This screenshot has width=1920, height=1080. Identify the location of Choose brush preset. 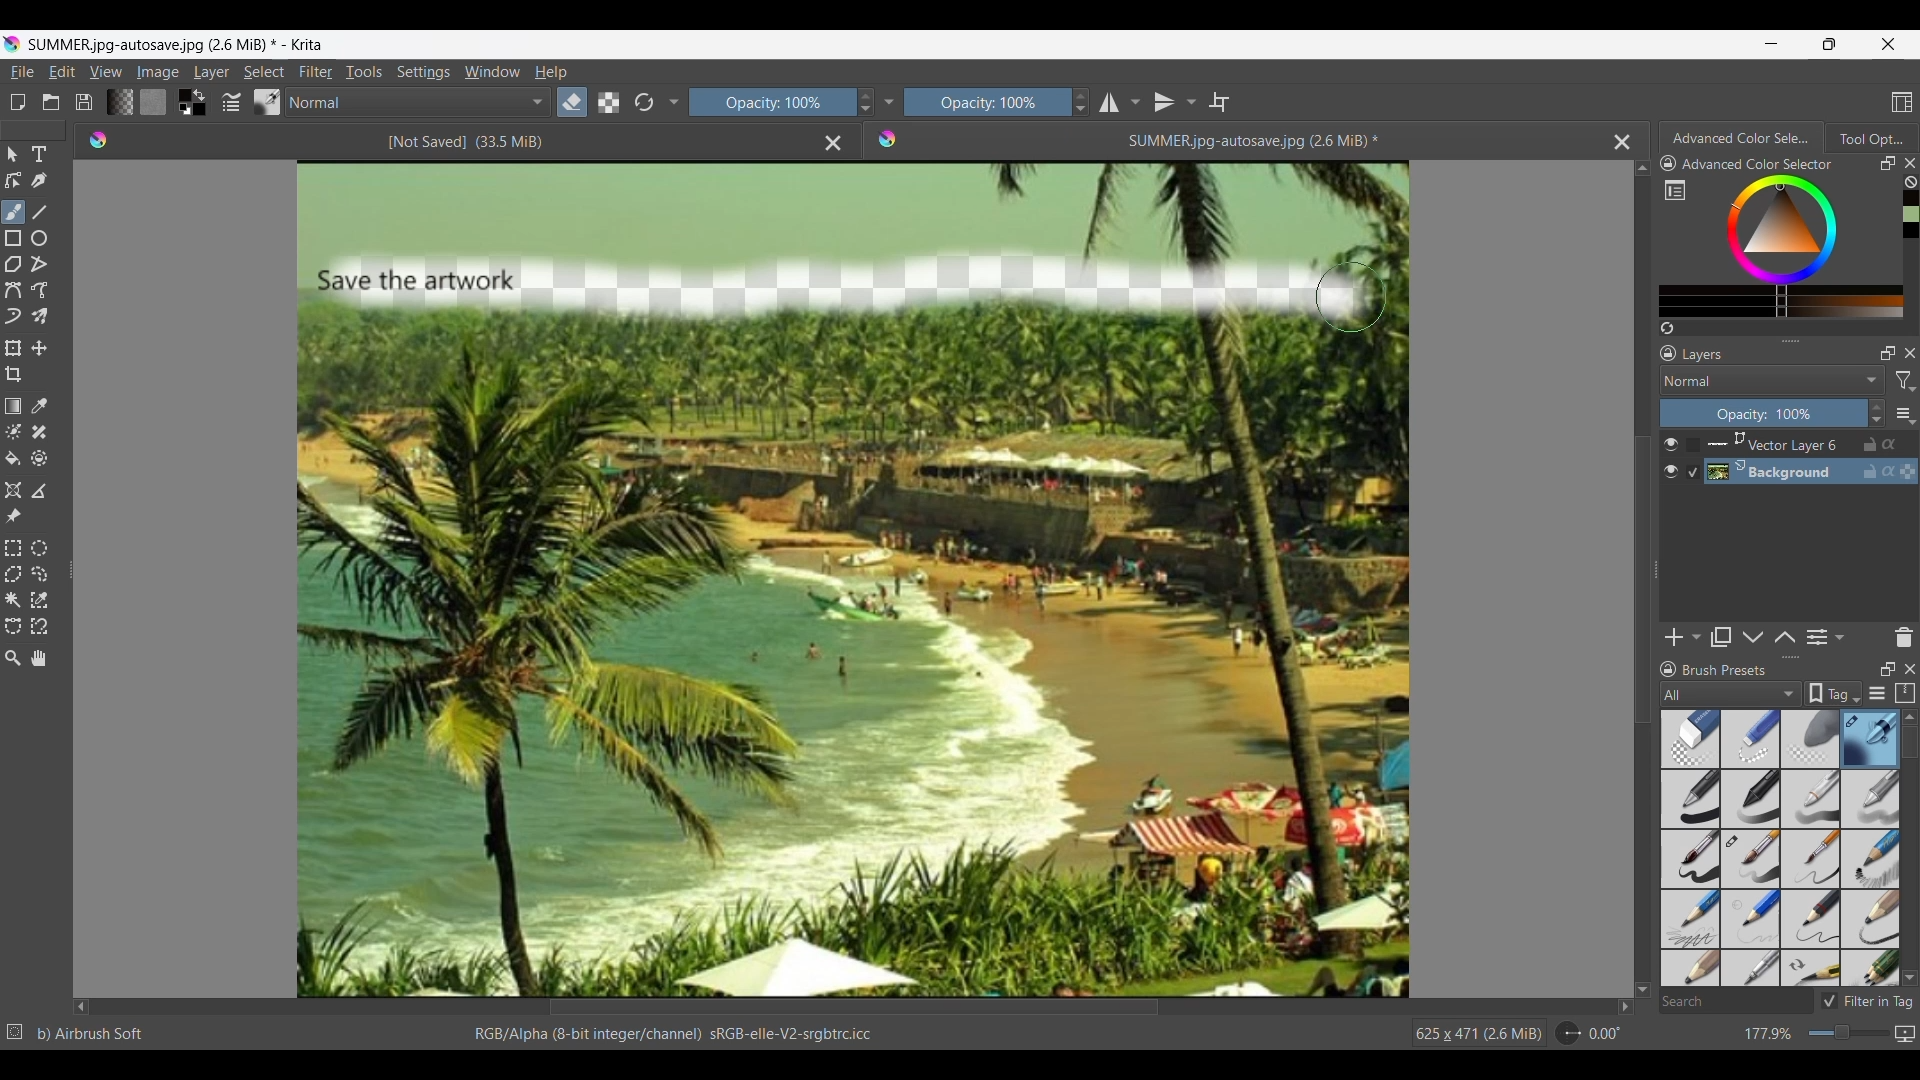
(268, 101).